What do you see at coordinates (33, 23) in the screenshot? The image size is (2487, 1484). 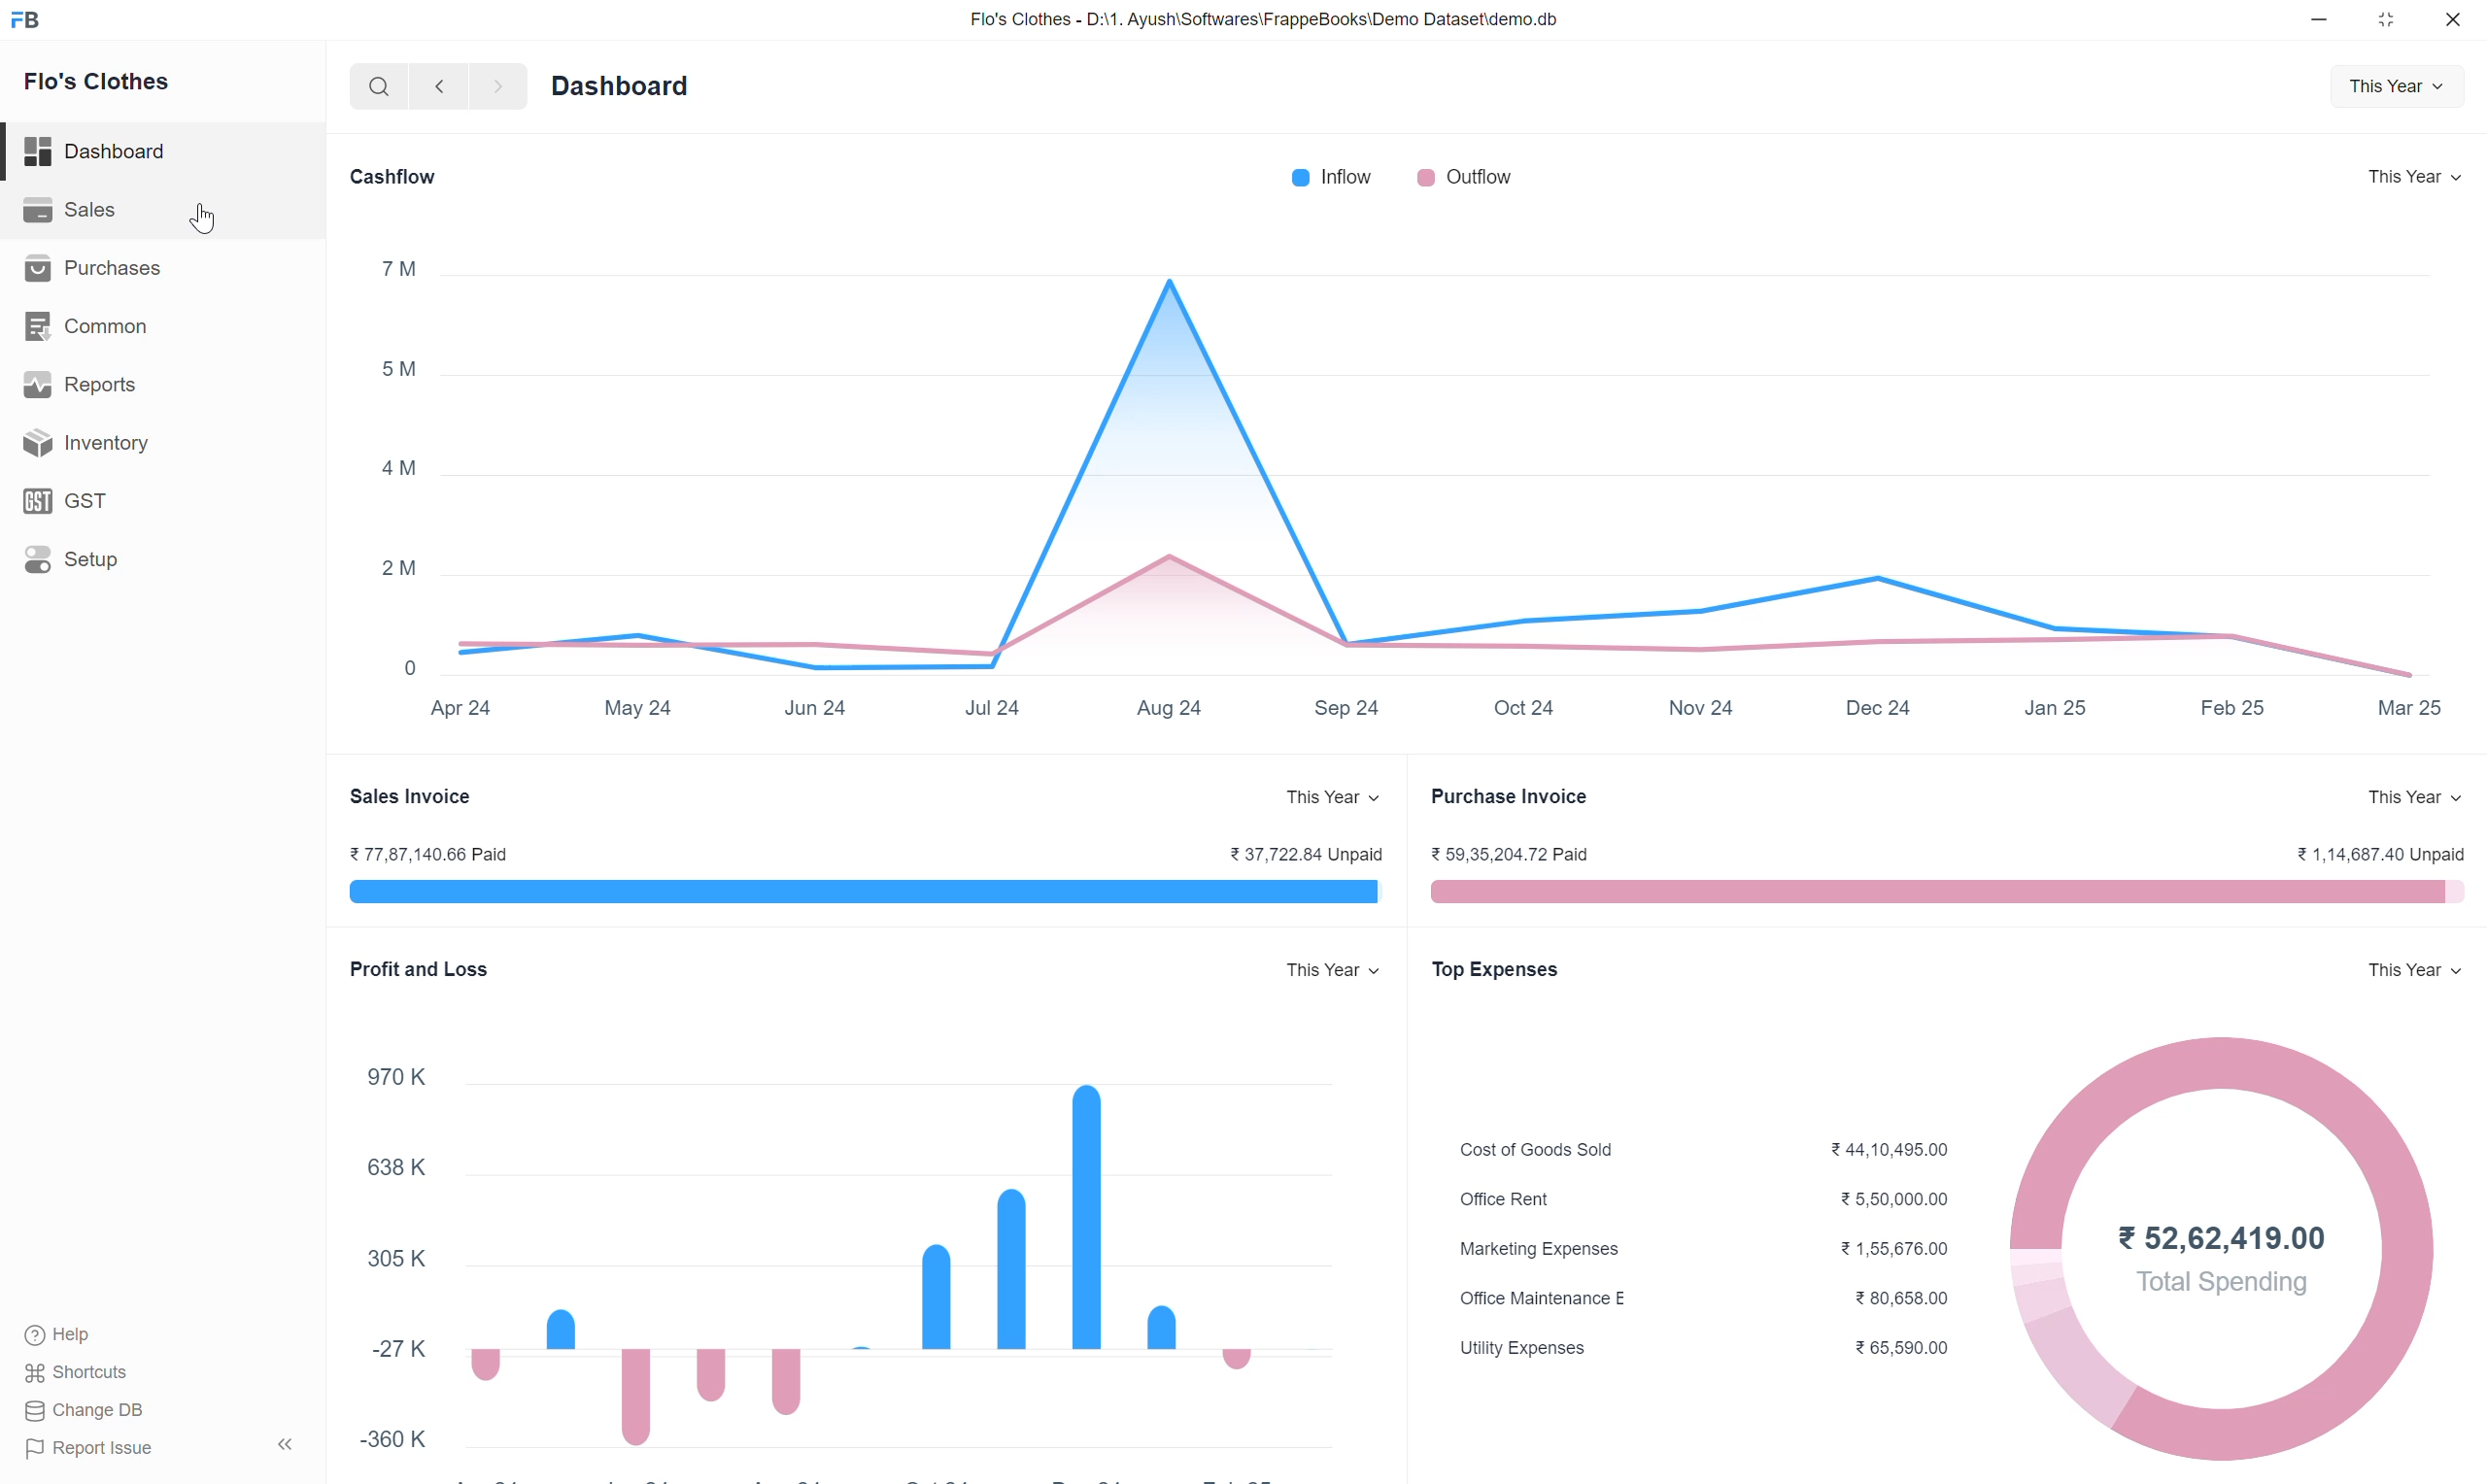 I see `FB` at bounding box center [33, 23].